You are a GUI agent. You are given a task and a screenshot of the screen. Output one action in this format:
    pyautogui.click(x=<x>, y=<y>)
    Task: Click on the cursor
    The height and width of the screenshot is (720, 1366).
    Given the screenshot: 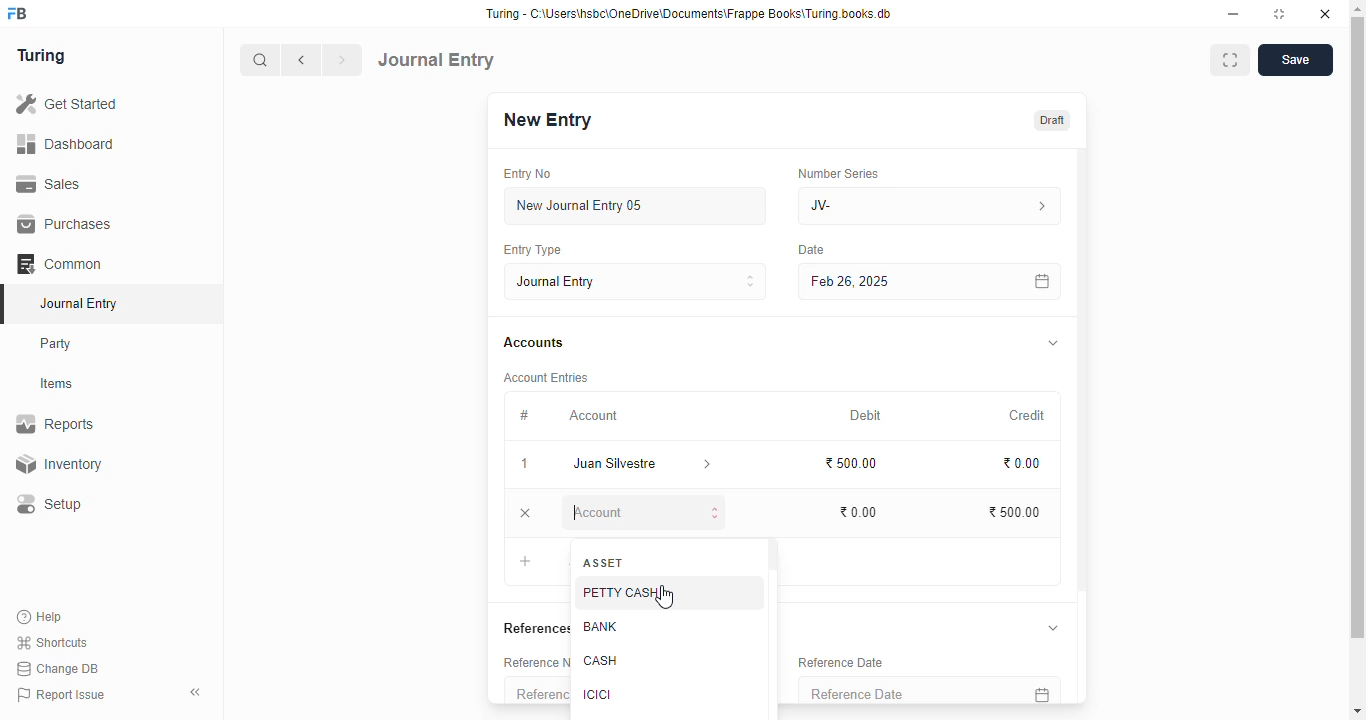 What is the action you would take?
    pyautogui.click(x=665, y=598)
    